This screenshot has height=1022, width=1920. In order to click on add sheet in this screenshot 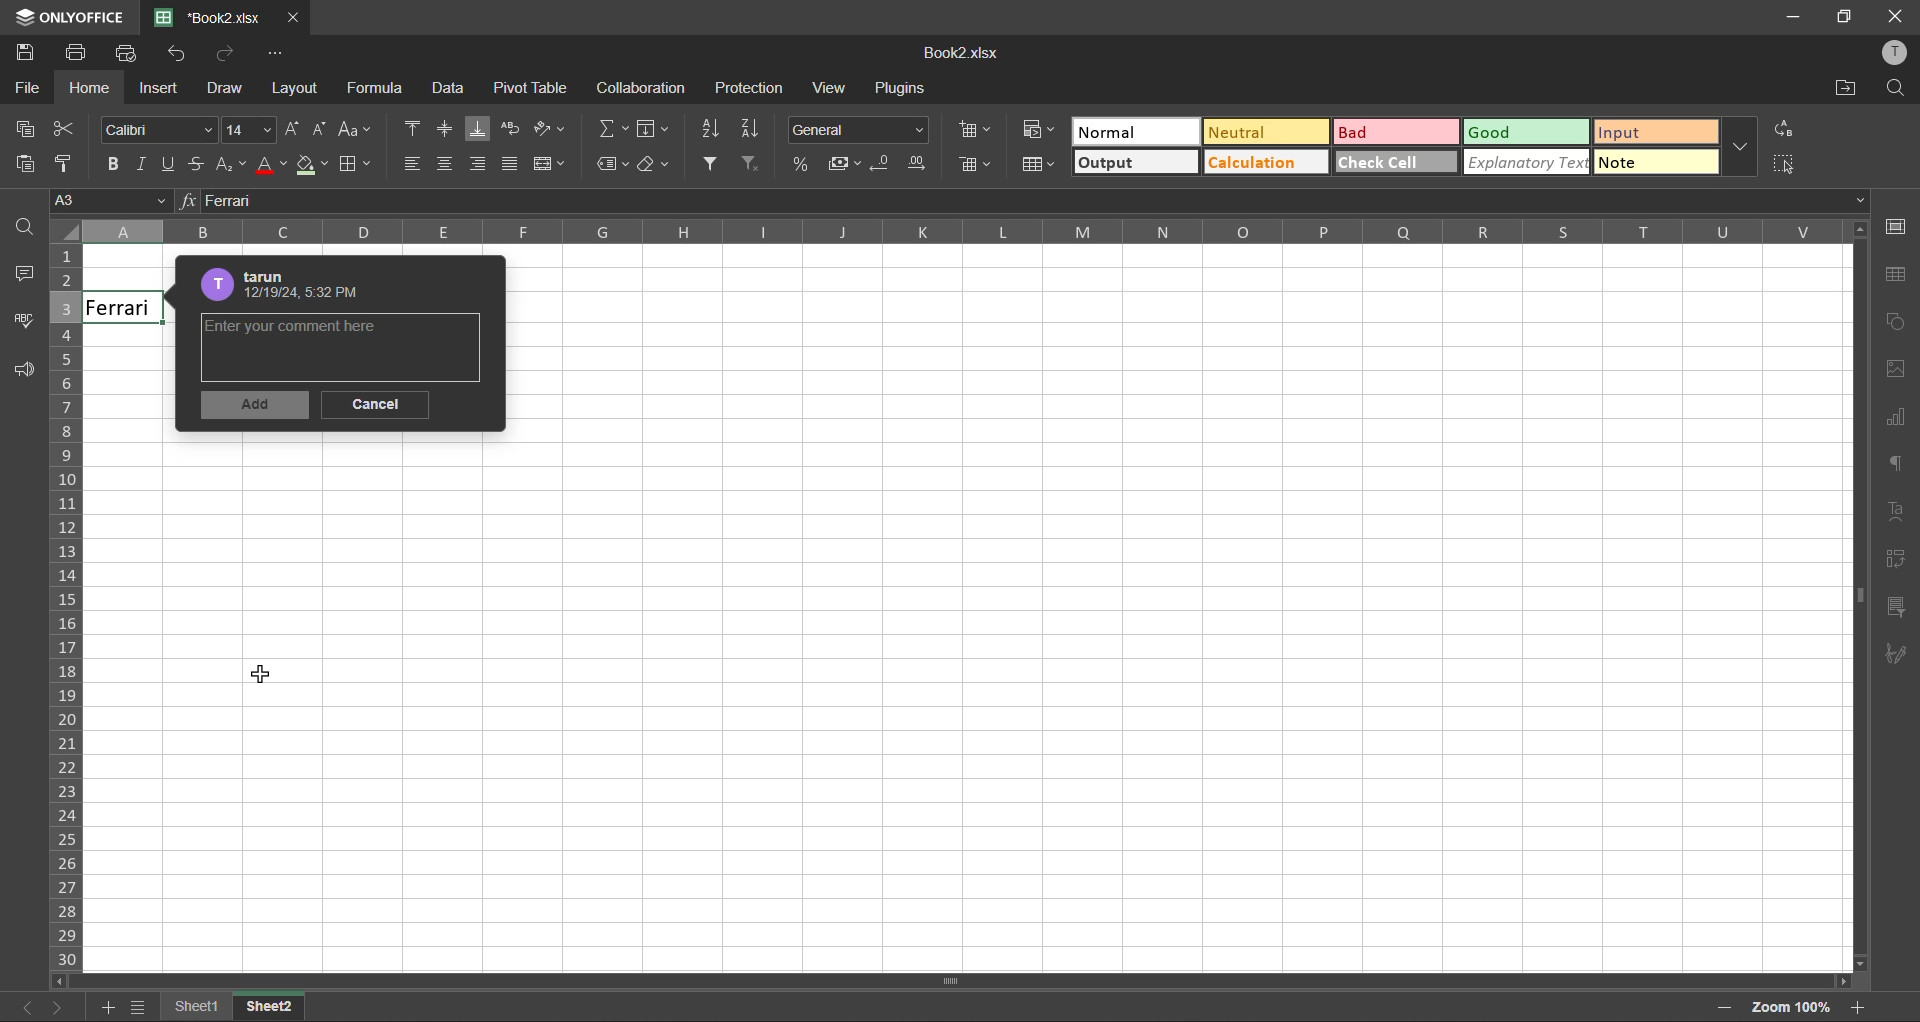, I will do `click(101, 1007)`.